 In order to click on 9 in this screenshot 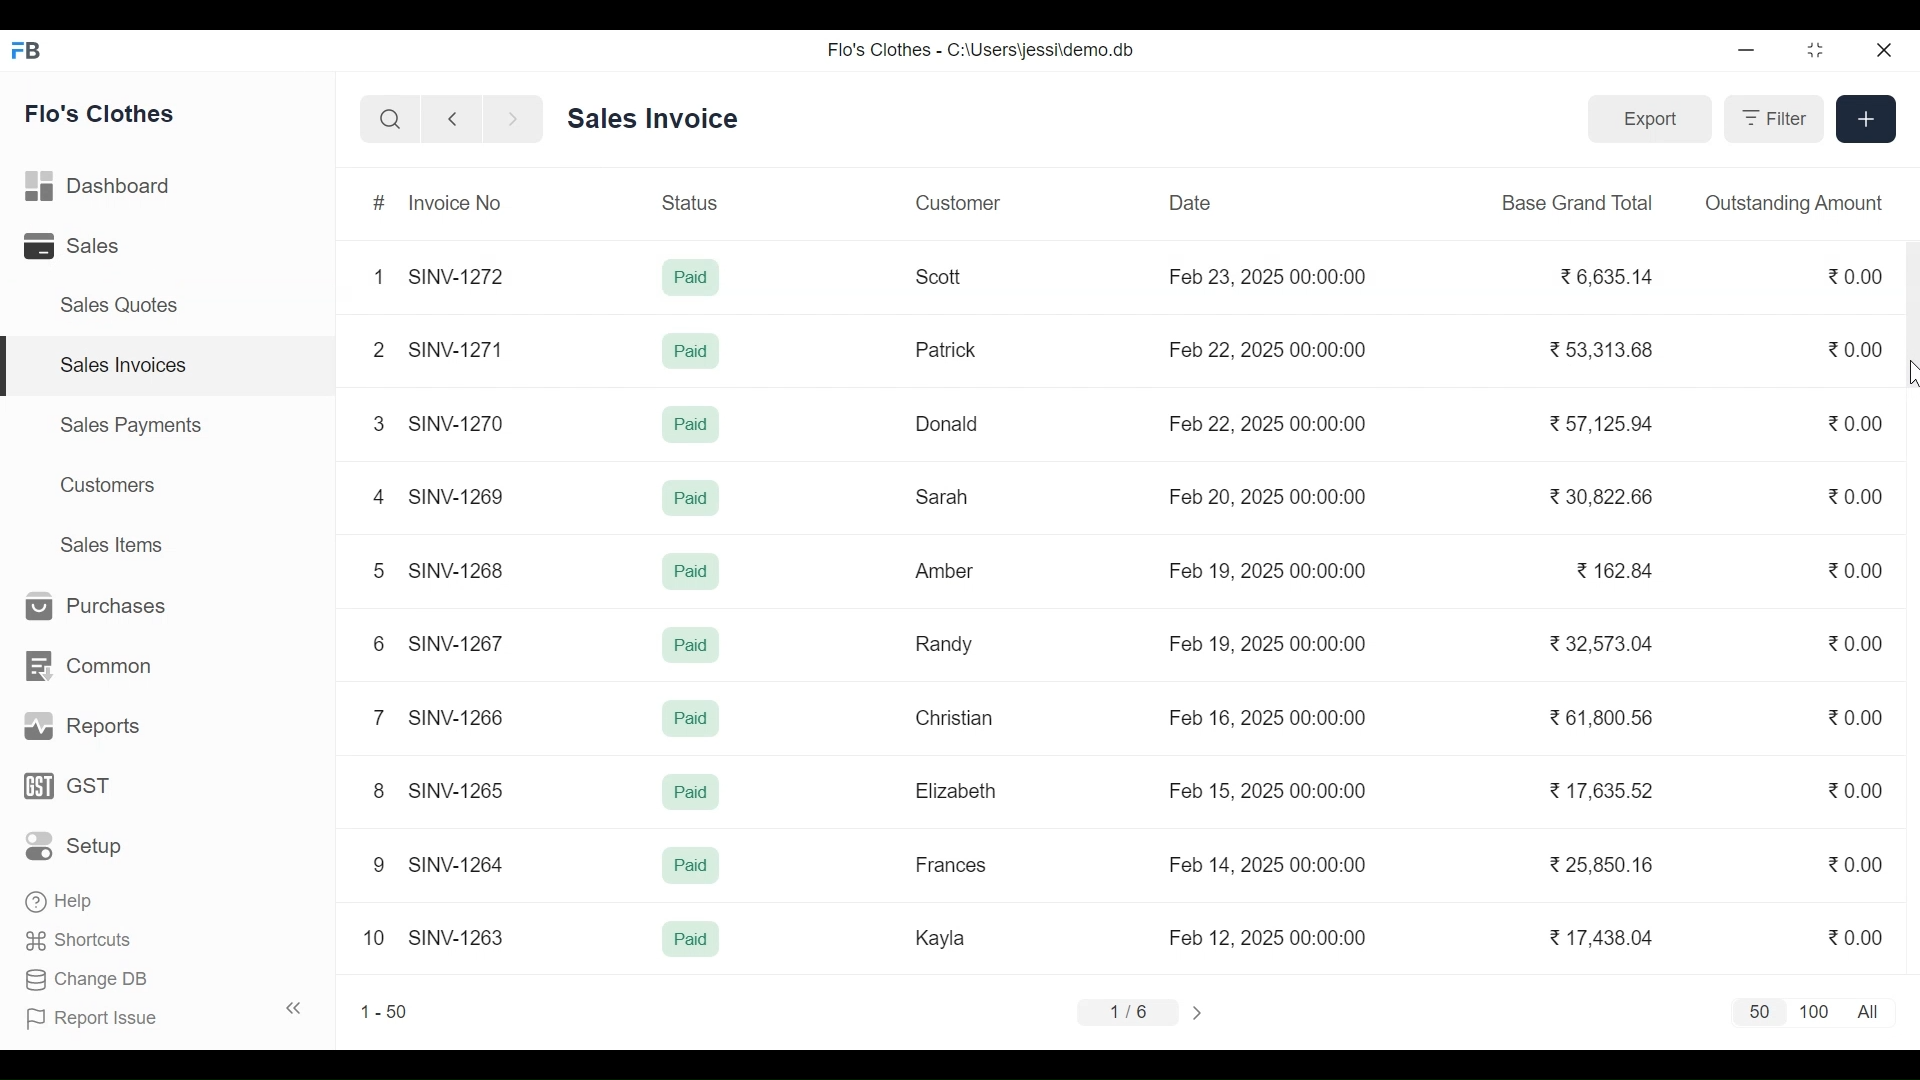, I will do `click(380, 865)`.